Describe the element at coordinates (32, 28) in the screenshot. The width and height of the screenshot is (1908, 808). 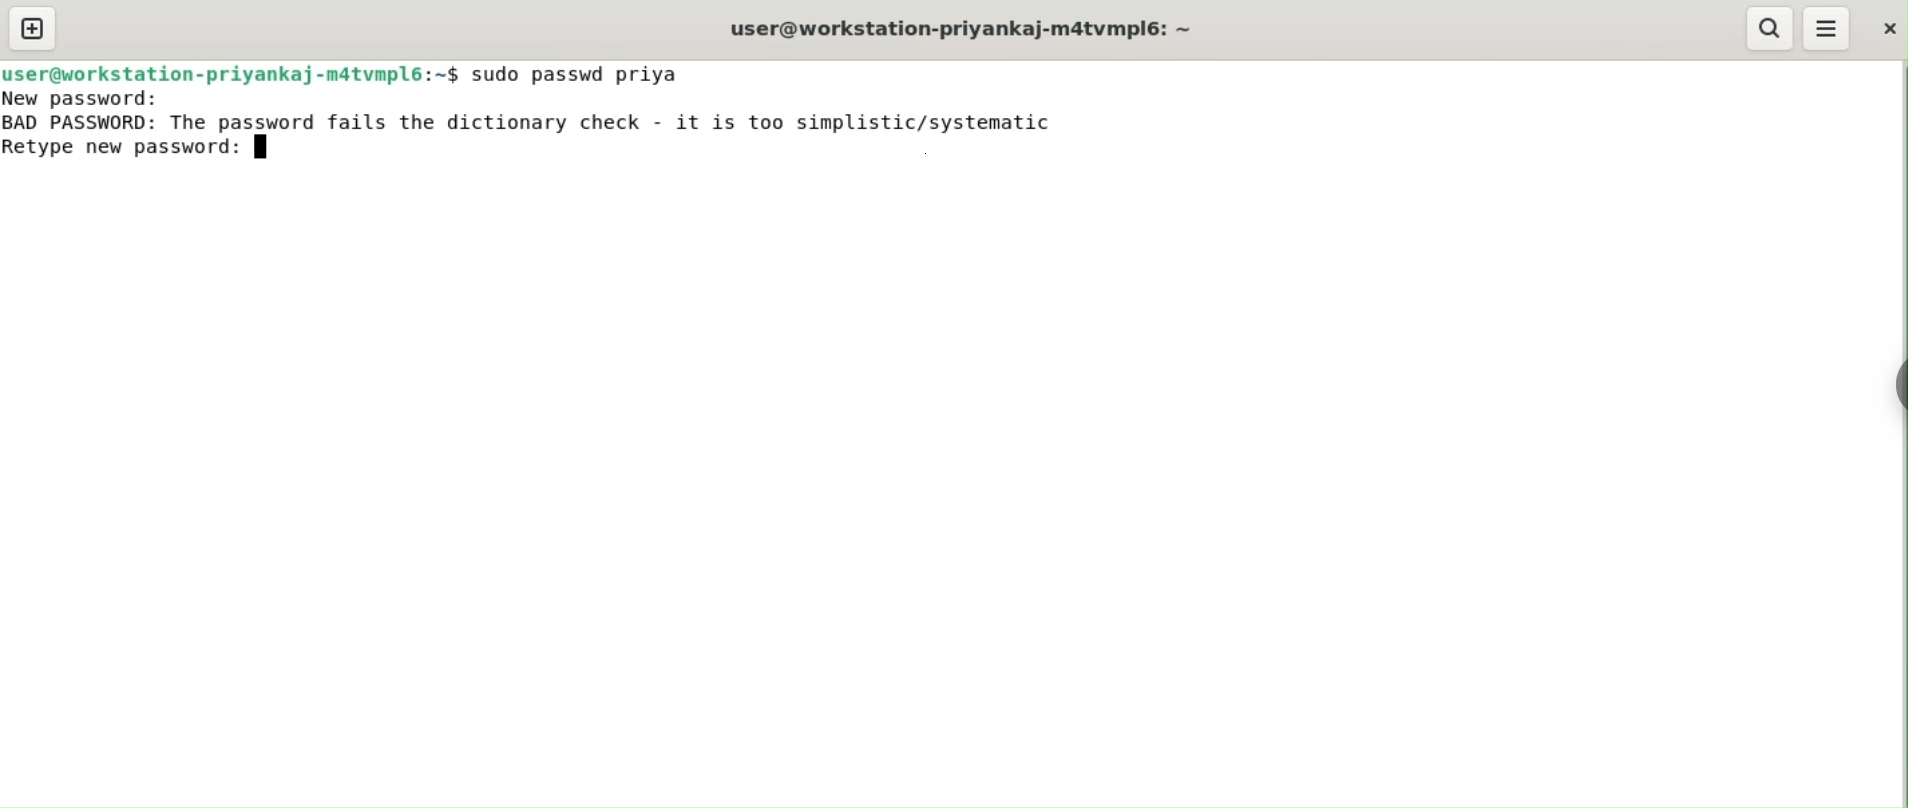
I see `new tab` at that location.